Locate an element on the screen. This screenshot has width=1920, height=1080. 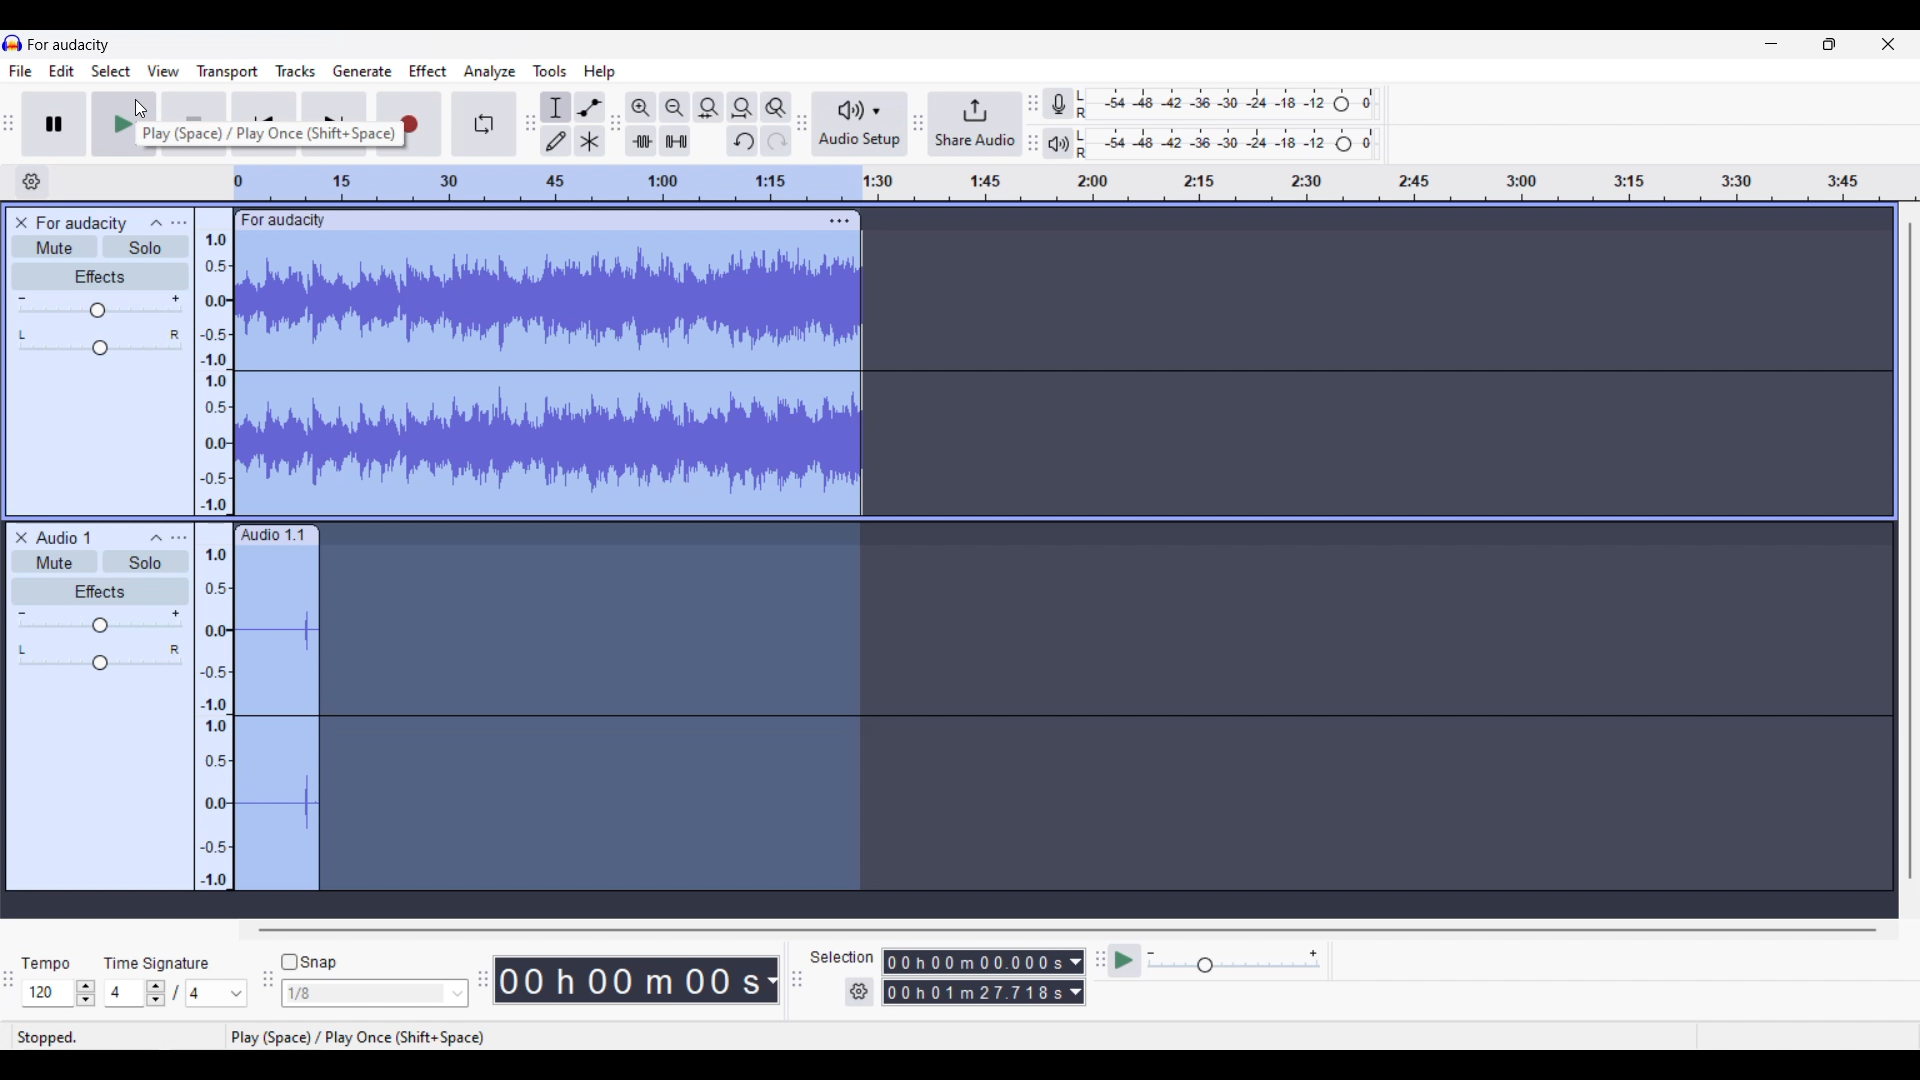
Tempo settings is located at coordinates (59, 993).